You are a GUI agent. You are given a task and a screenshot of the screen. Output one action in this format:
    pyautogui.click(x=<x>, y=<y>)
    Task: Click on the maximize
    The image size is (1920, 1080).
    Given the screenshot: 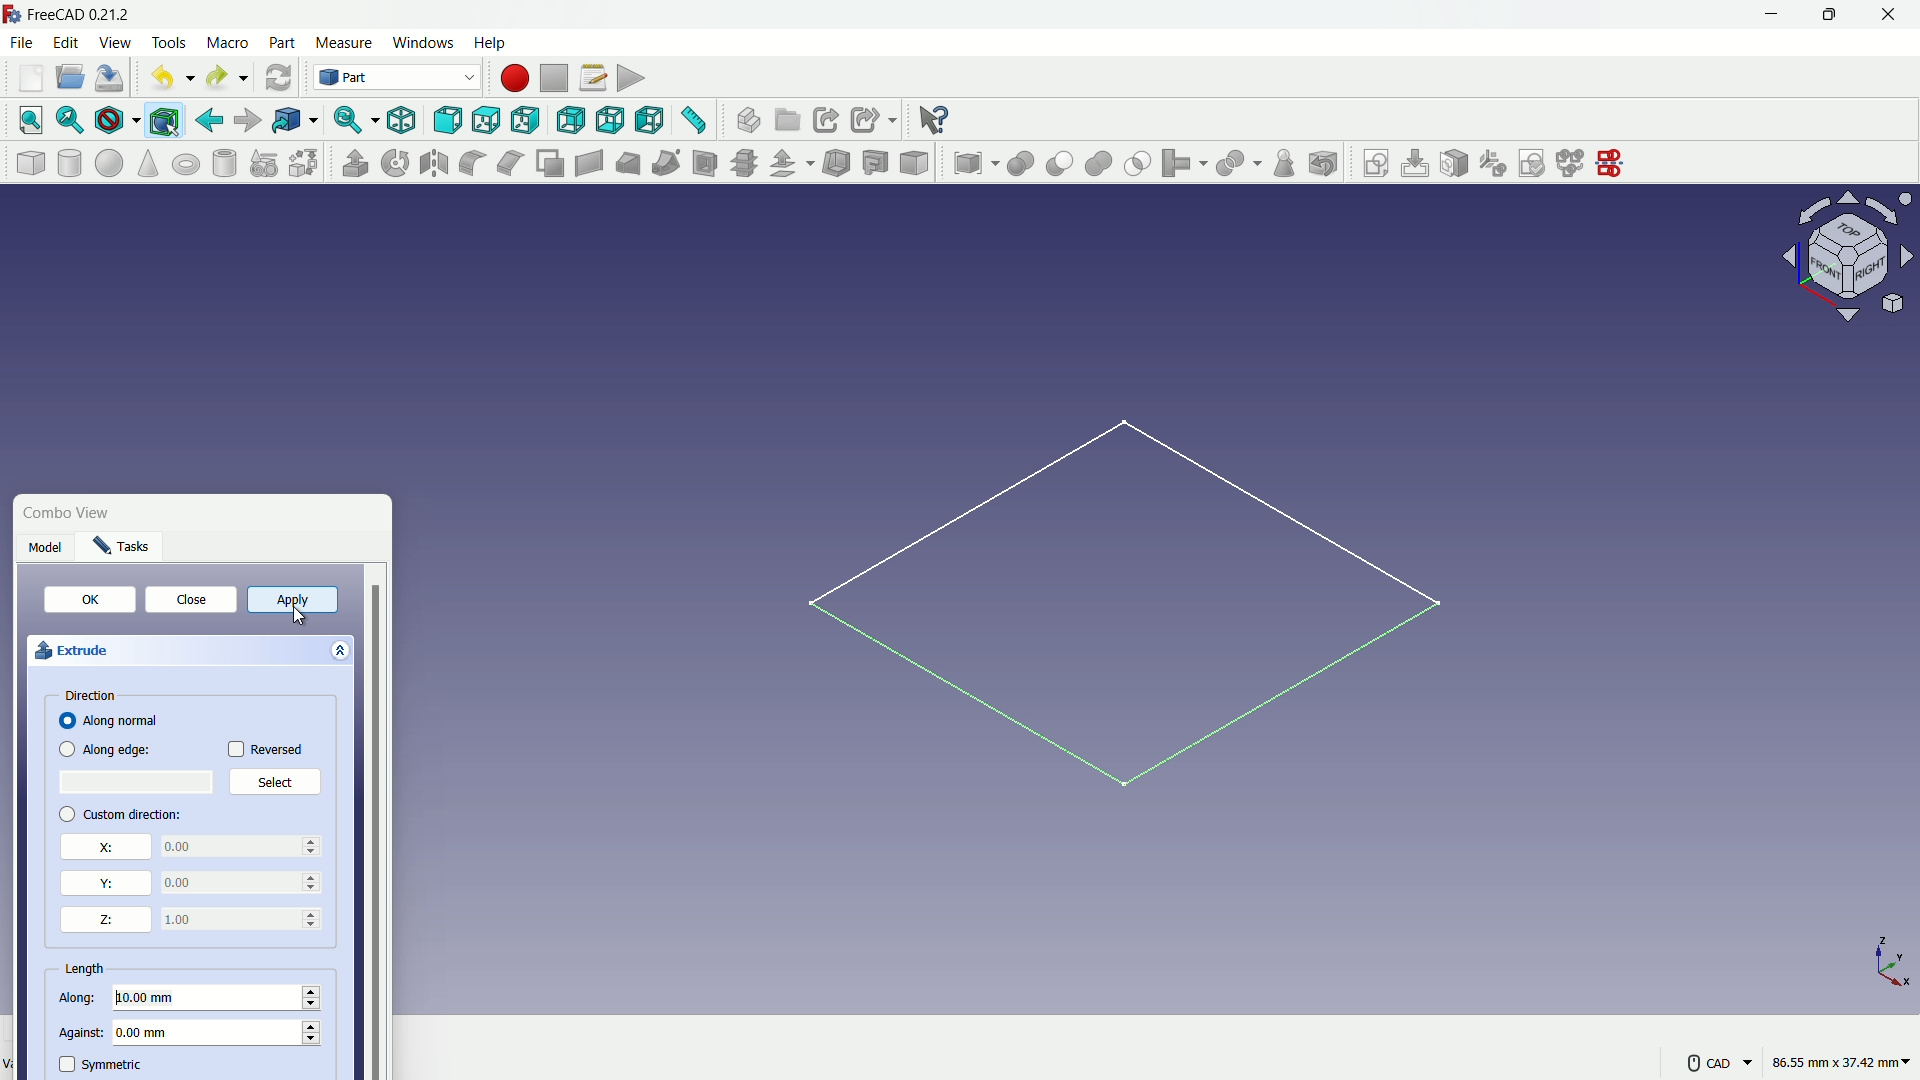 What is the action you would take?
    pyautogui.click(x=1834, y=16)
    